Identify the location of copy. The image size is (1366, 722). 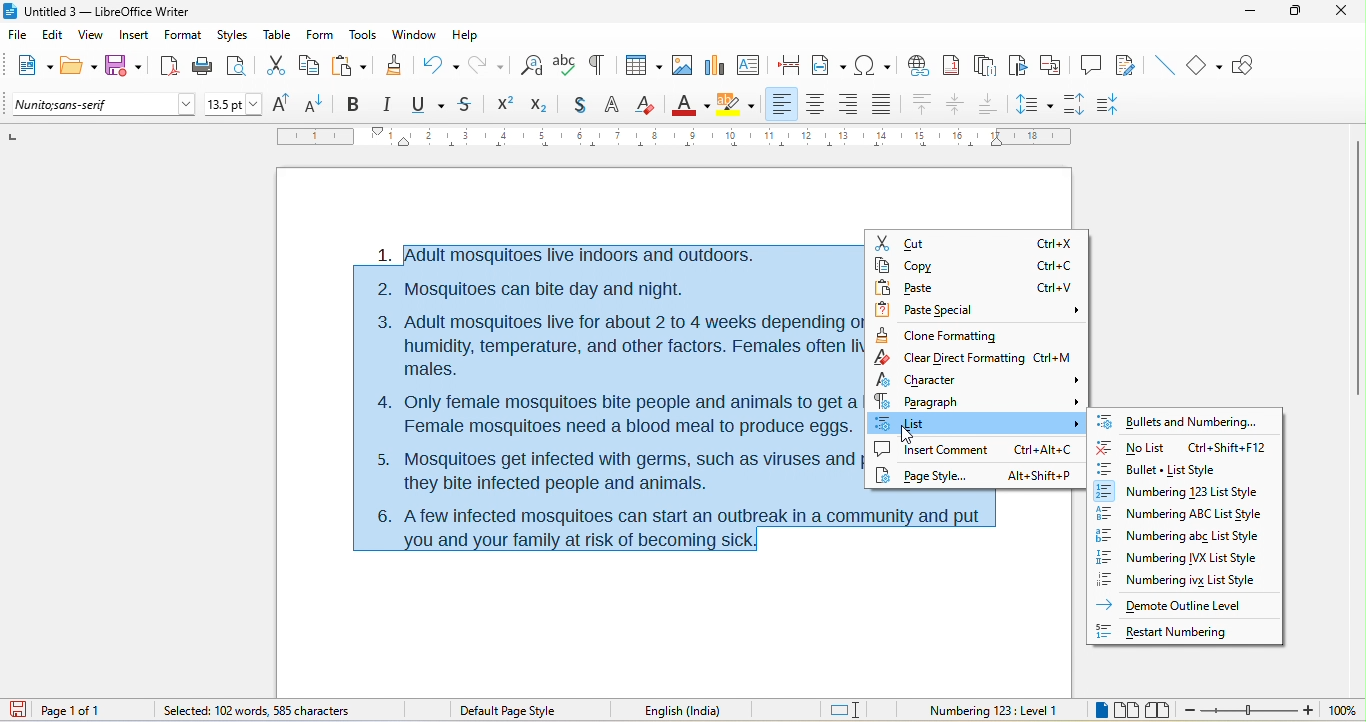
(977, 265).